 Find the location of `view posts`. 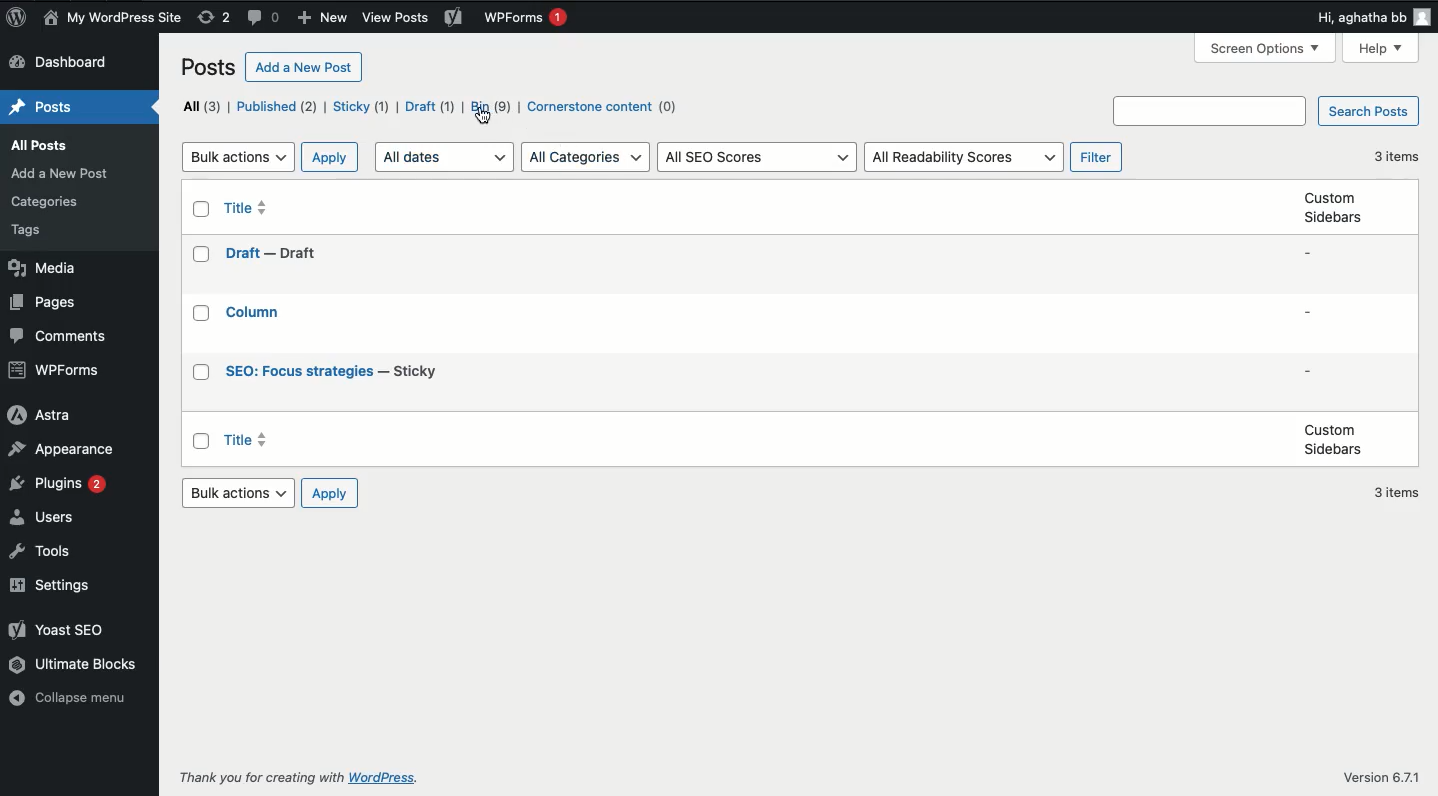

view posts is located at coordinates (412, 17).